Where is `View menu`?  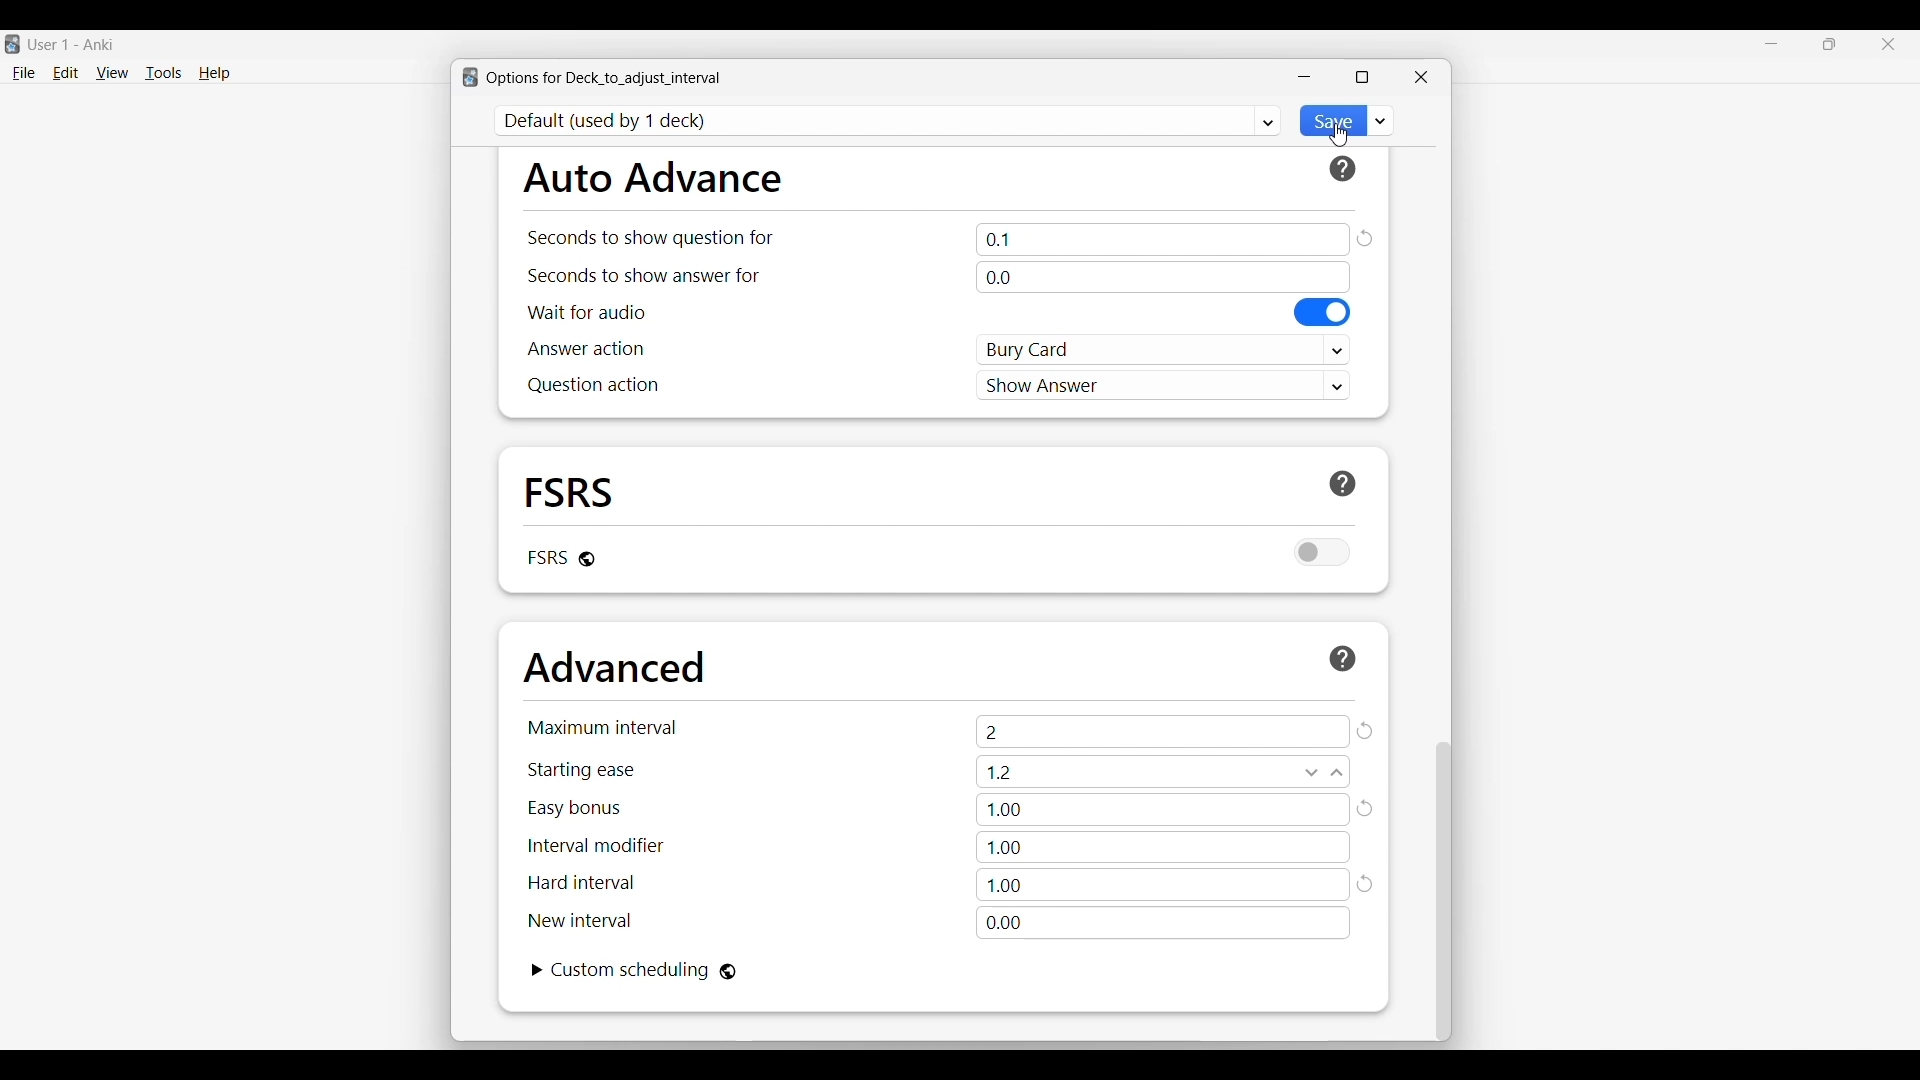 View menu is located at coordinates (112, 73).